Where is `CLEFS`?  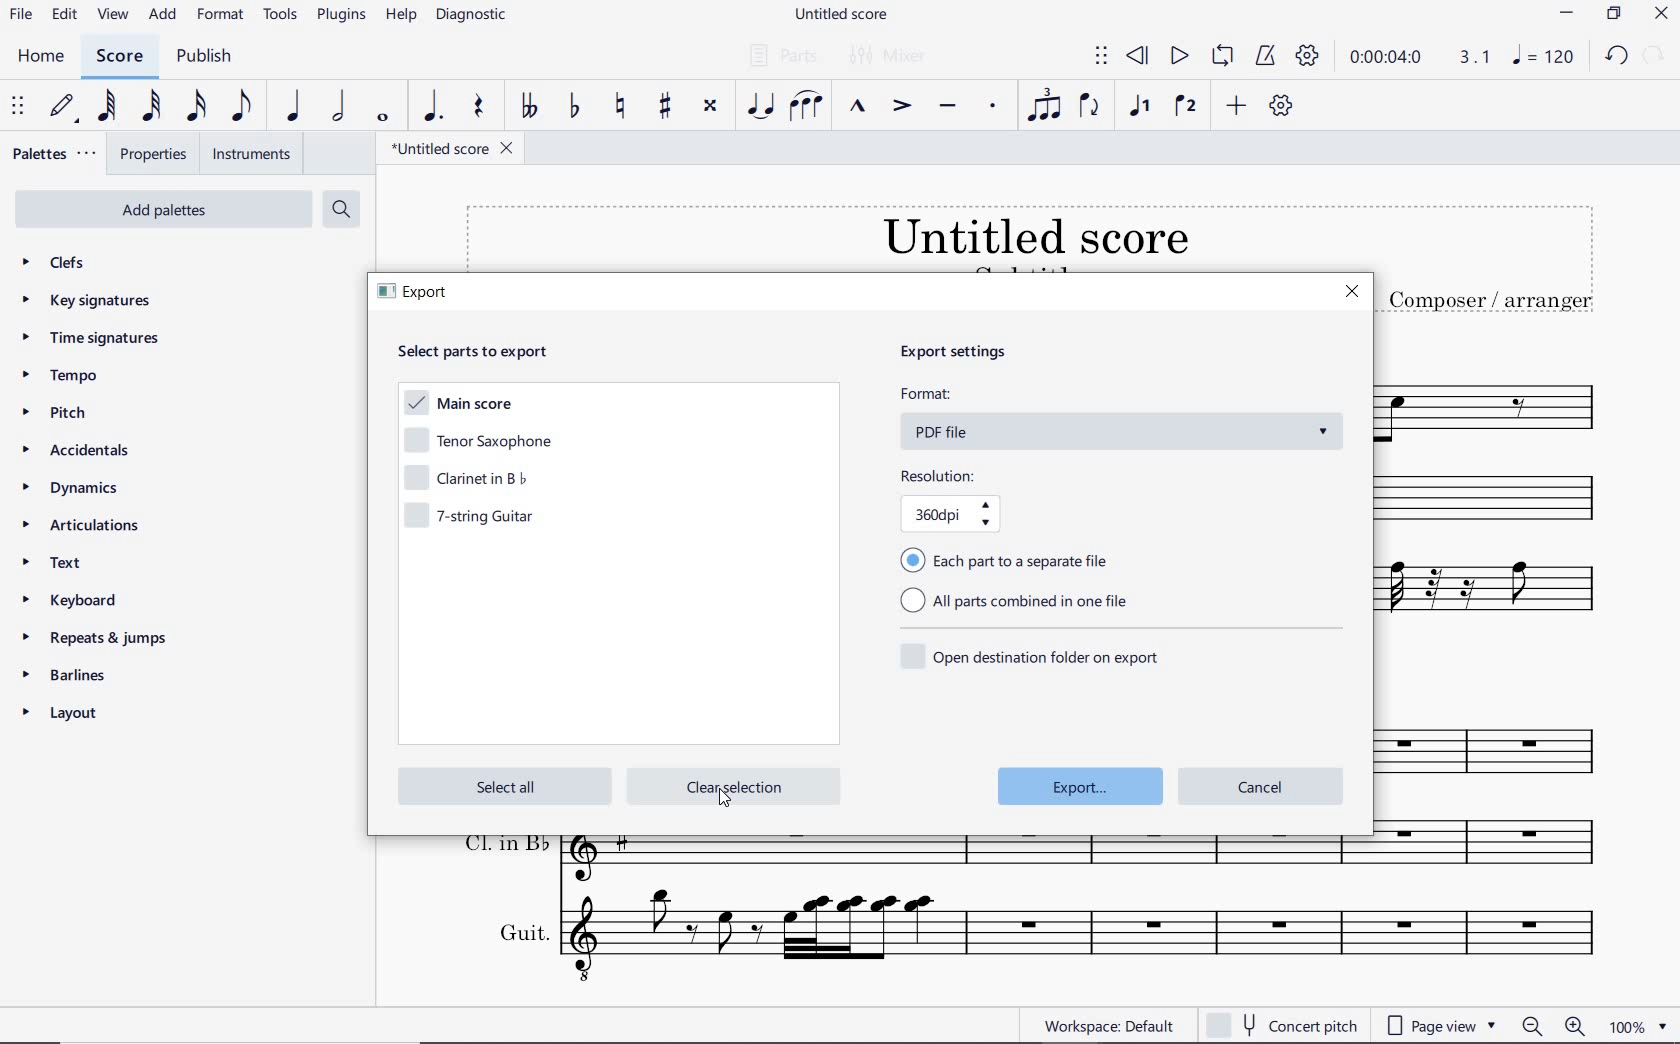 CLEFS is located at coordinates (57, 262).